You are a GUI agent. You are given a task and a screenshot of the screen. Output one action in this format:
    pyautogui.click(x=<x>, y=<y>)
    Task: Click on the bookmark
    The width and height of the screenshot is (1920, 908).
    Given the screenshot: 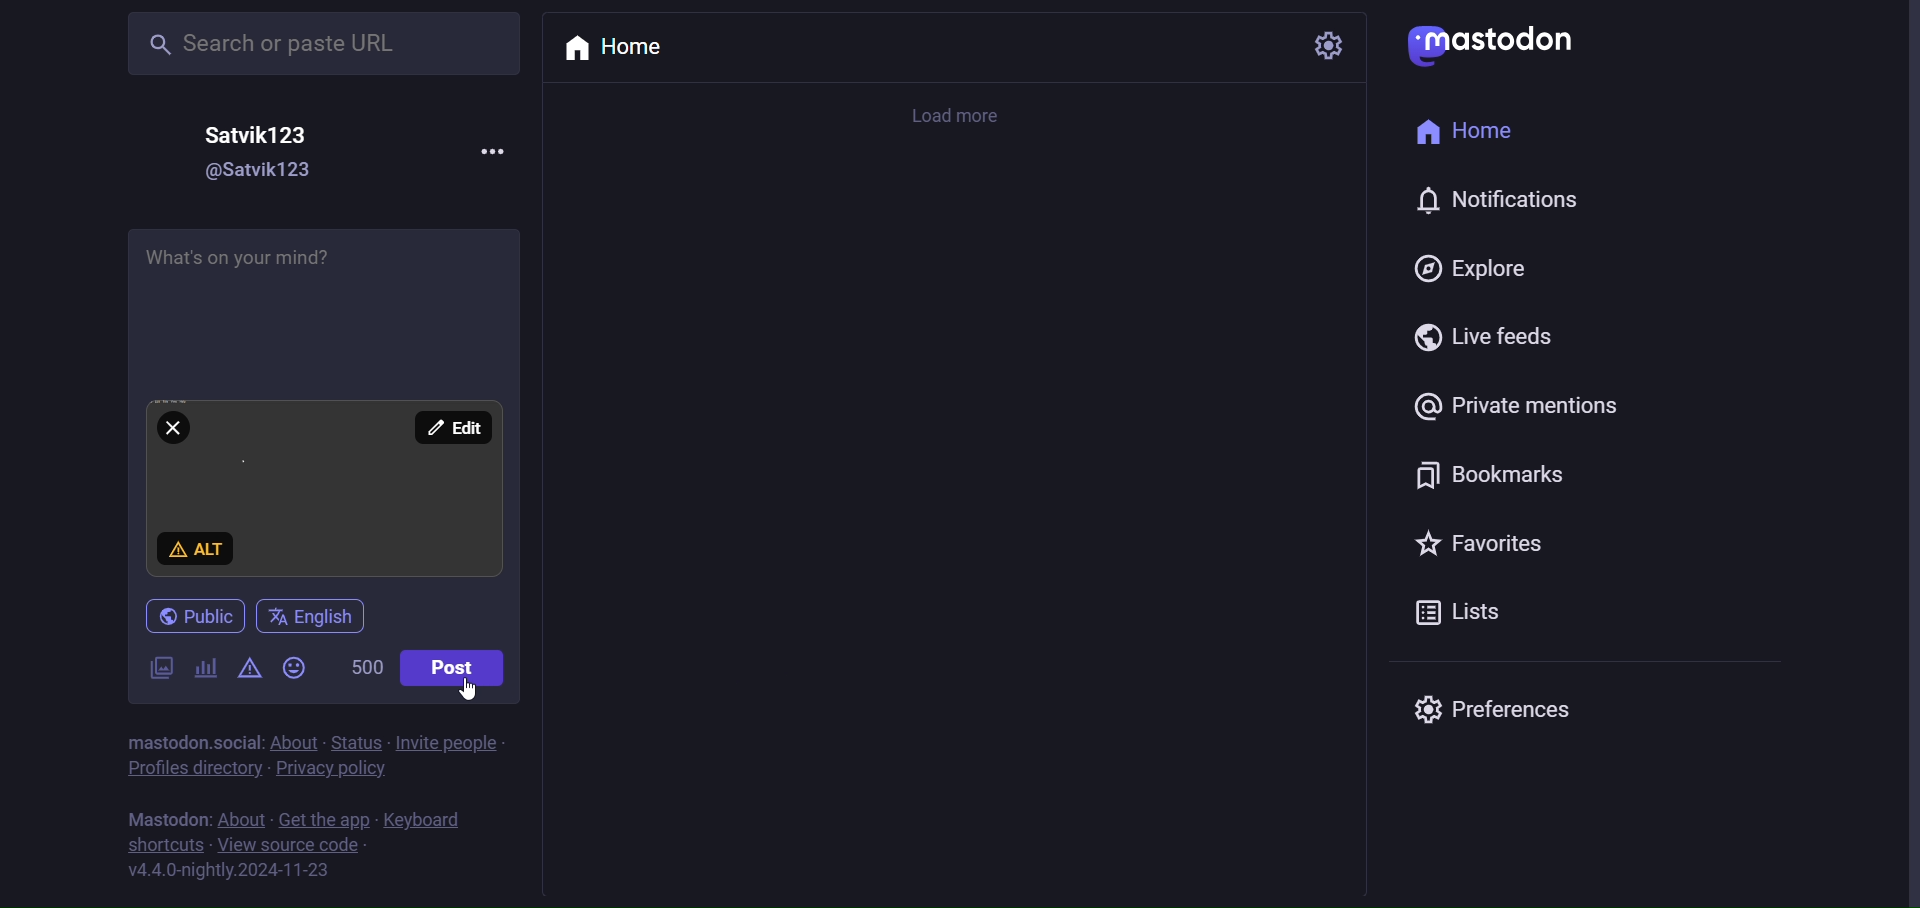 What is the action you would take?
    pyautogui.click(x=1488, y=478)
    